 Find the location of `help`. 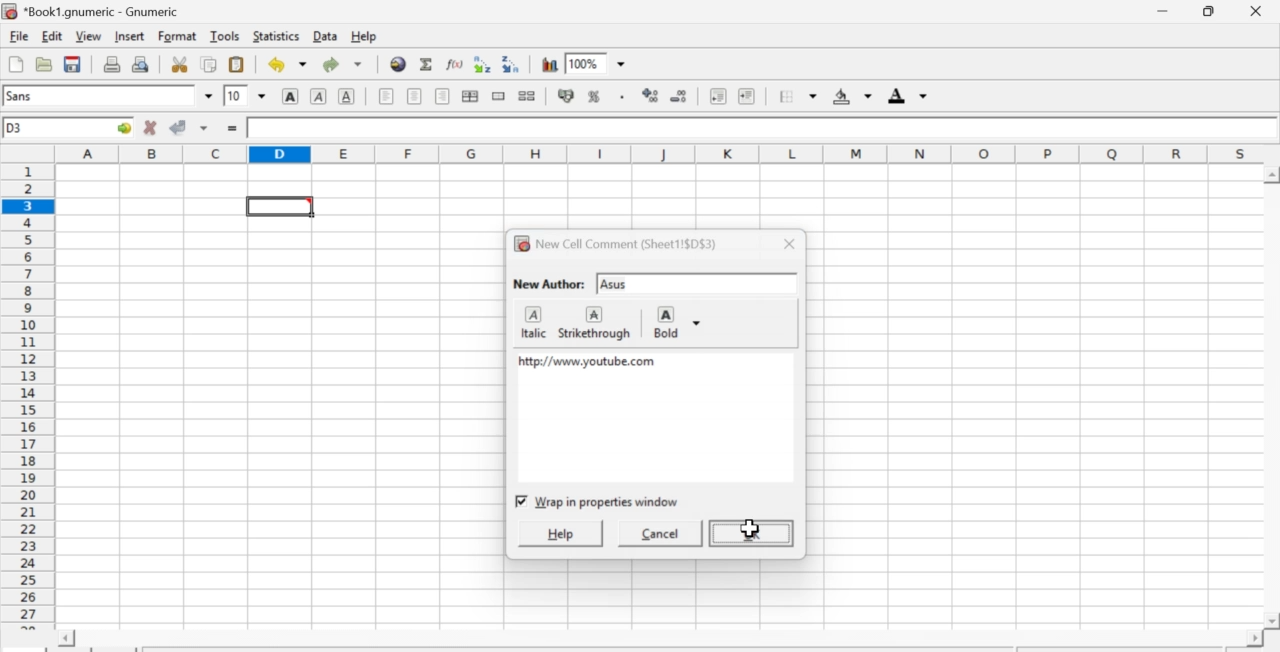

help is located at coordinates (561, 534).